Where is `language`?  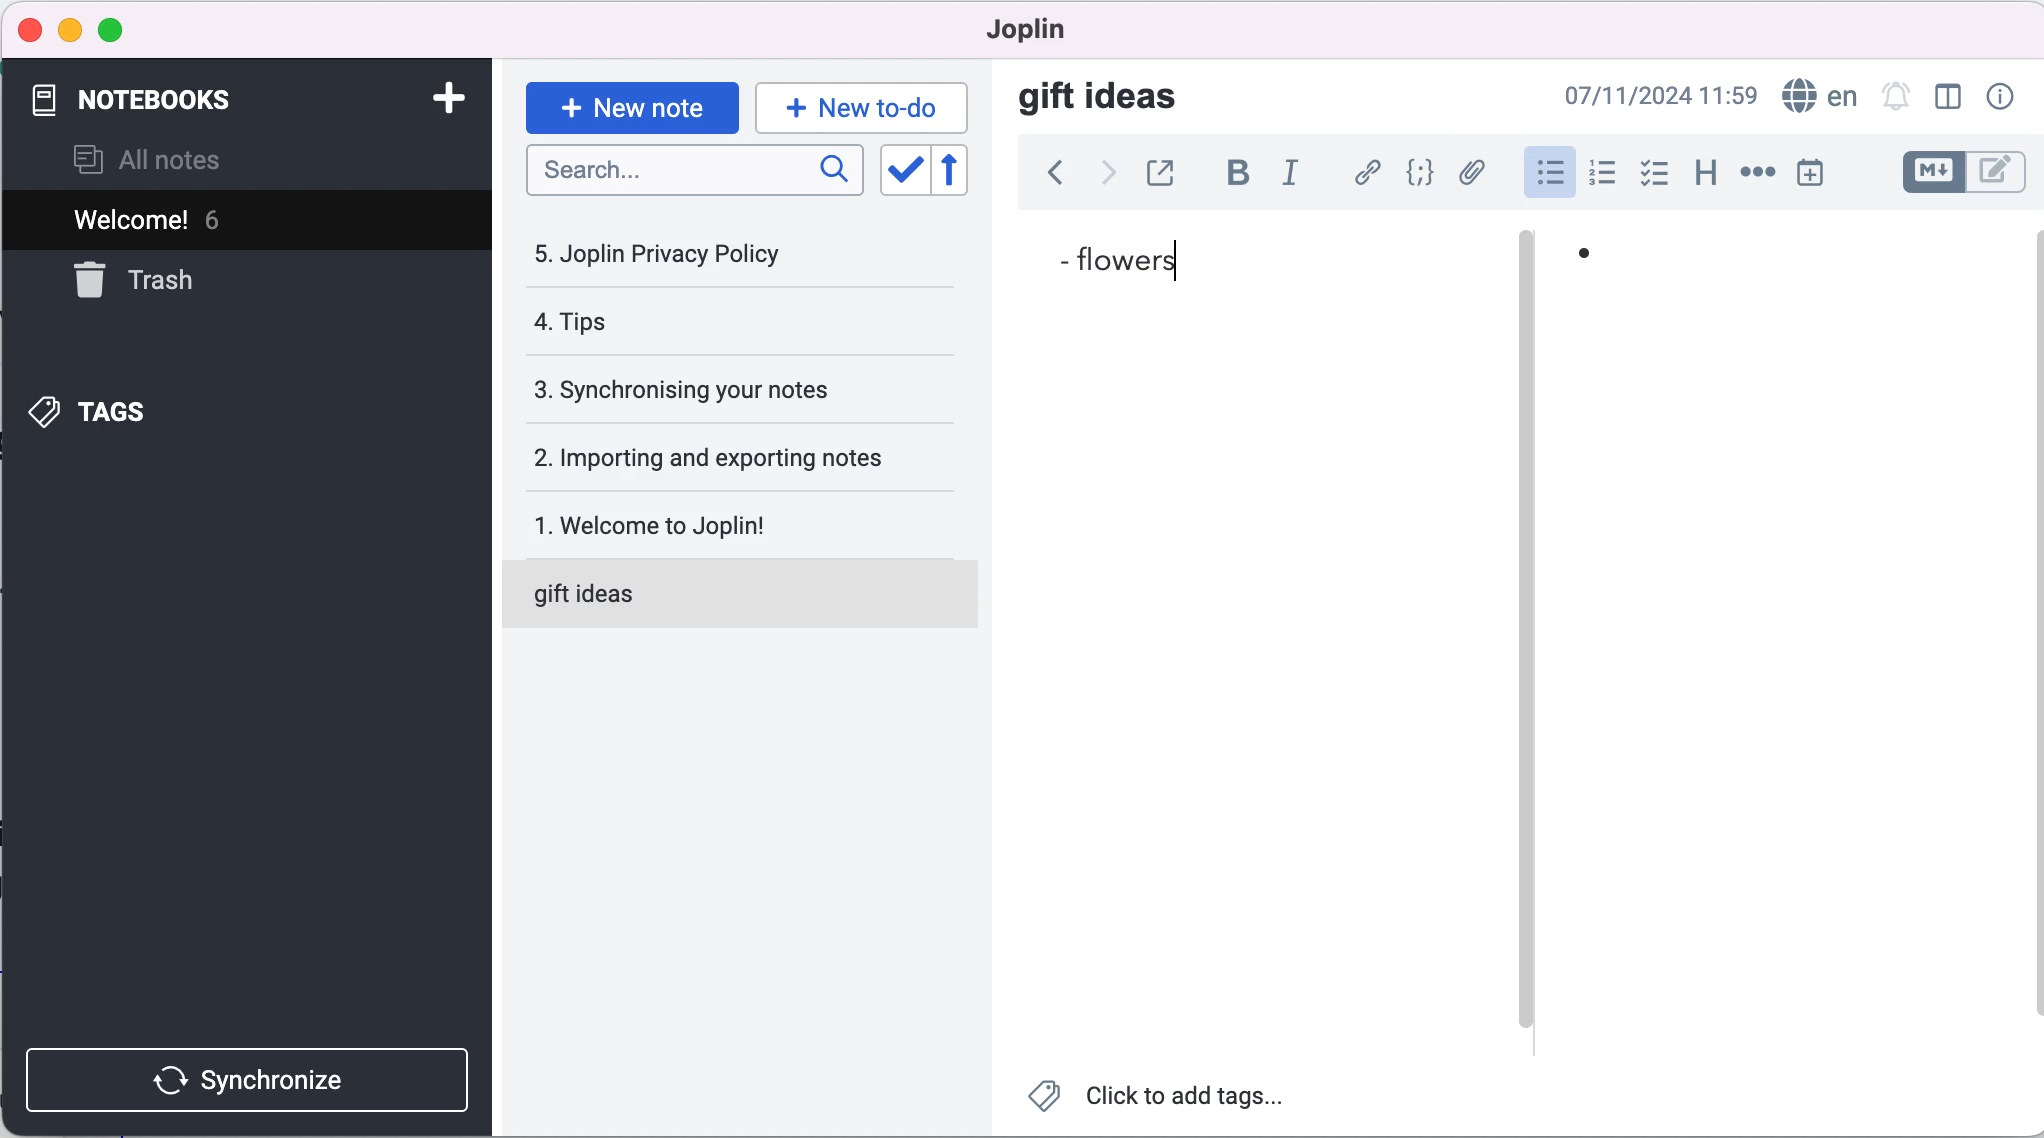 language is located at coordinates (1818, 97).